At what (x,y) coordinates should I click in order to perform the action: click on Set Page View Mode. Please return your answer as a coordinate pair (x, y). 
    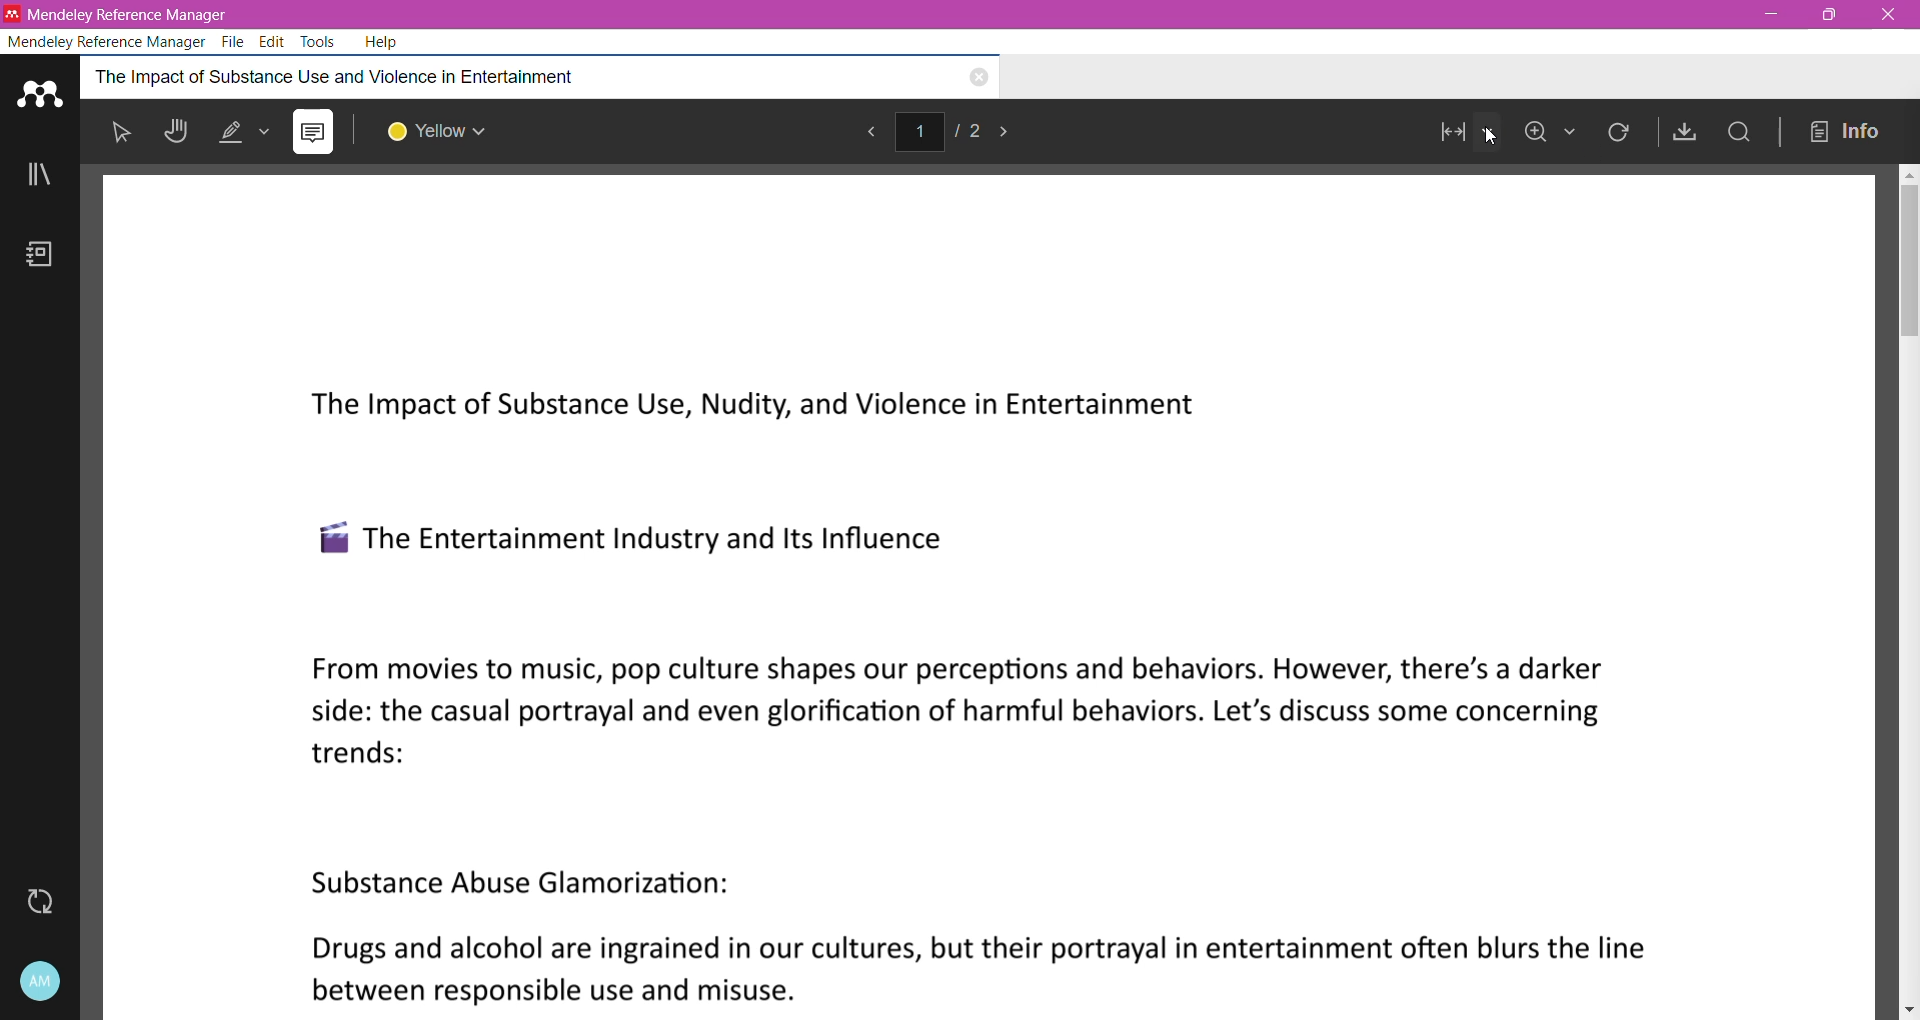
    Looking at the image, I should click on (1465, 134).